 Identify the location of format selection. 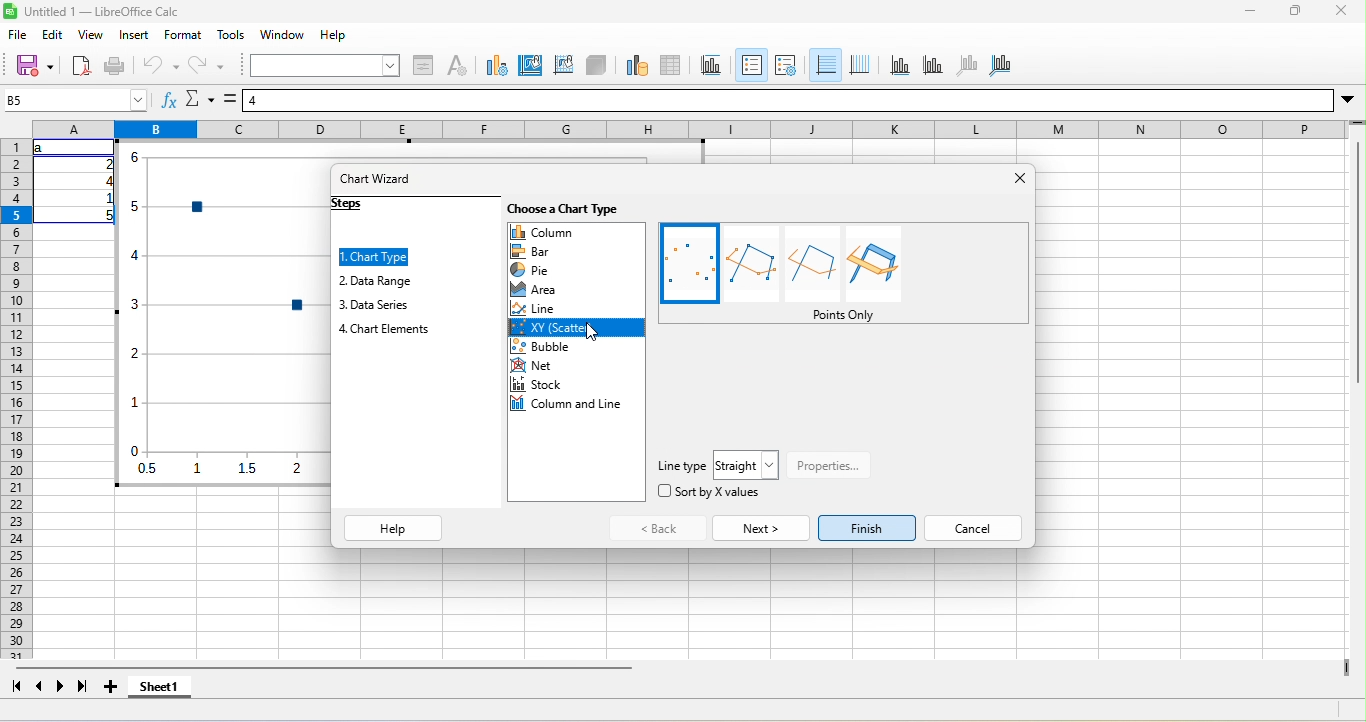
(423, 67).